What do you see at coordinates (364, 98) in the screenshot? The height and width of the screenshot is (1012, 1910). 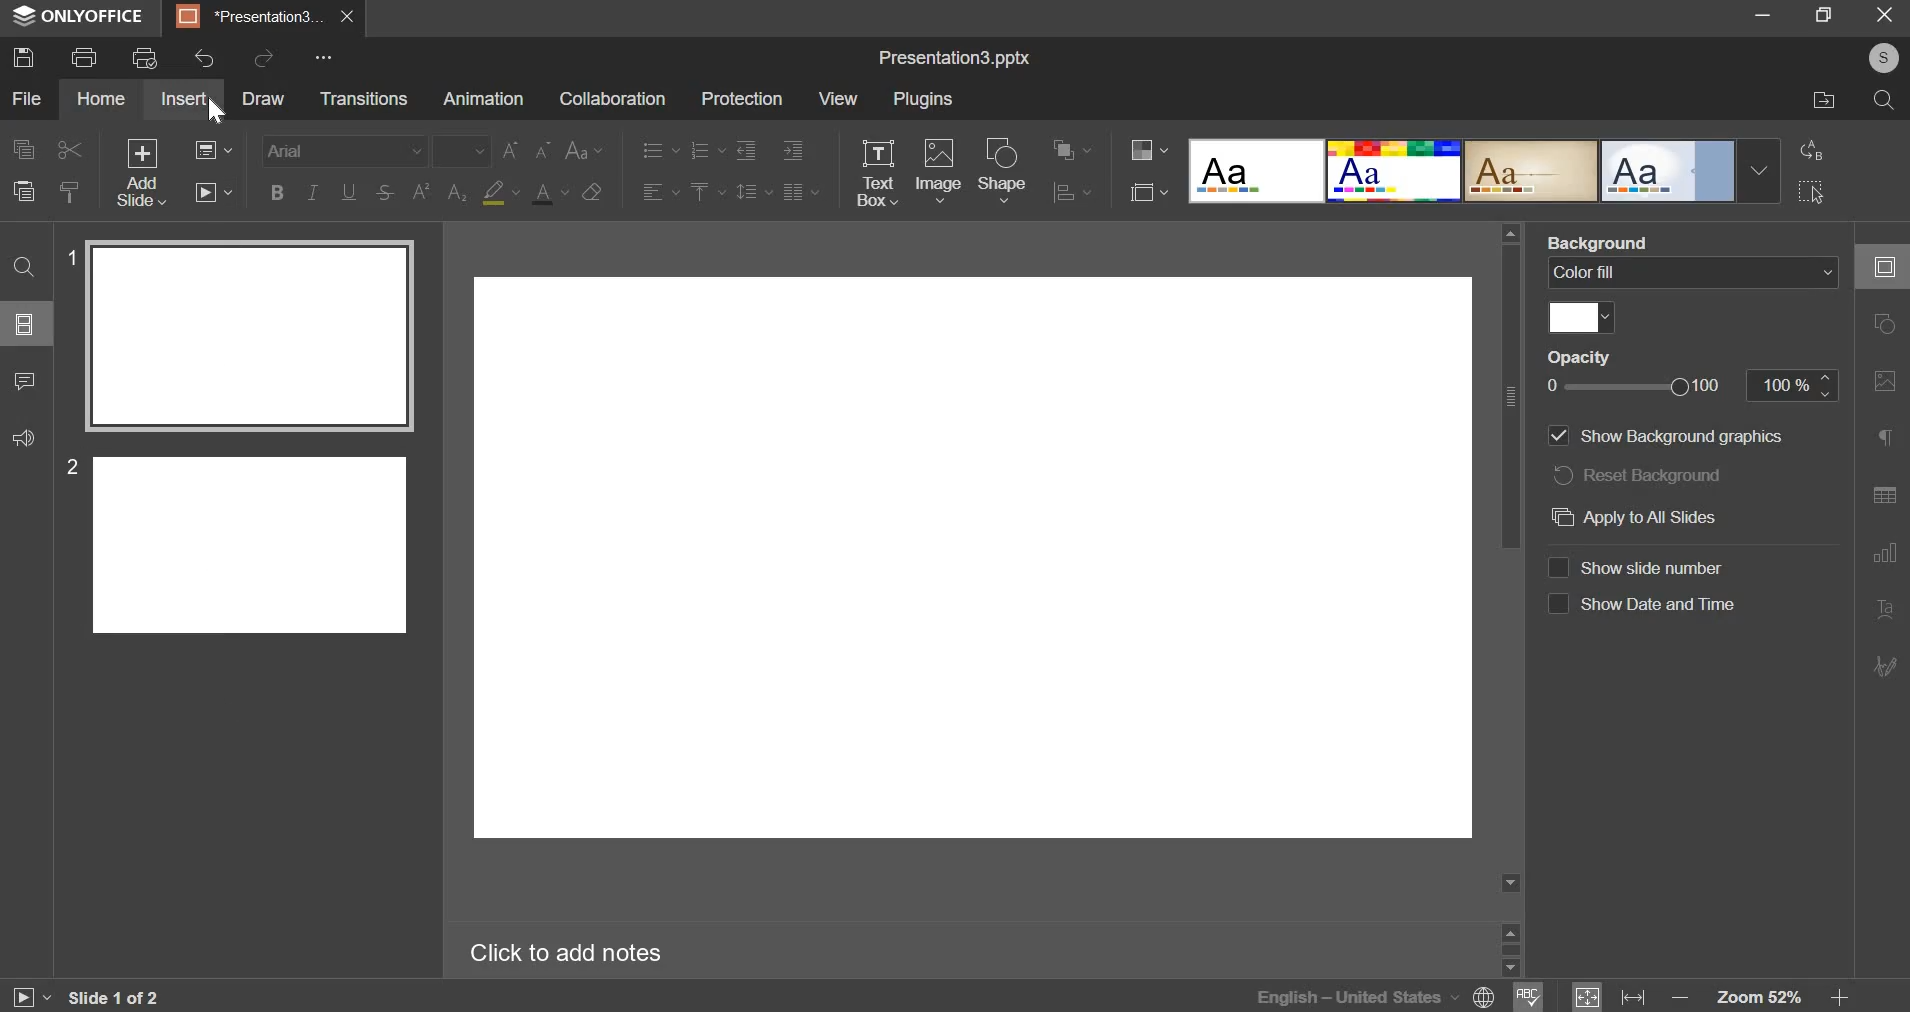 I see `transitions` at bounding box center [364, 98].